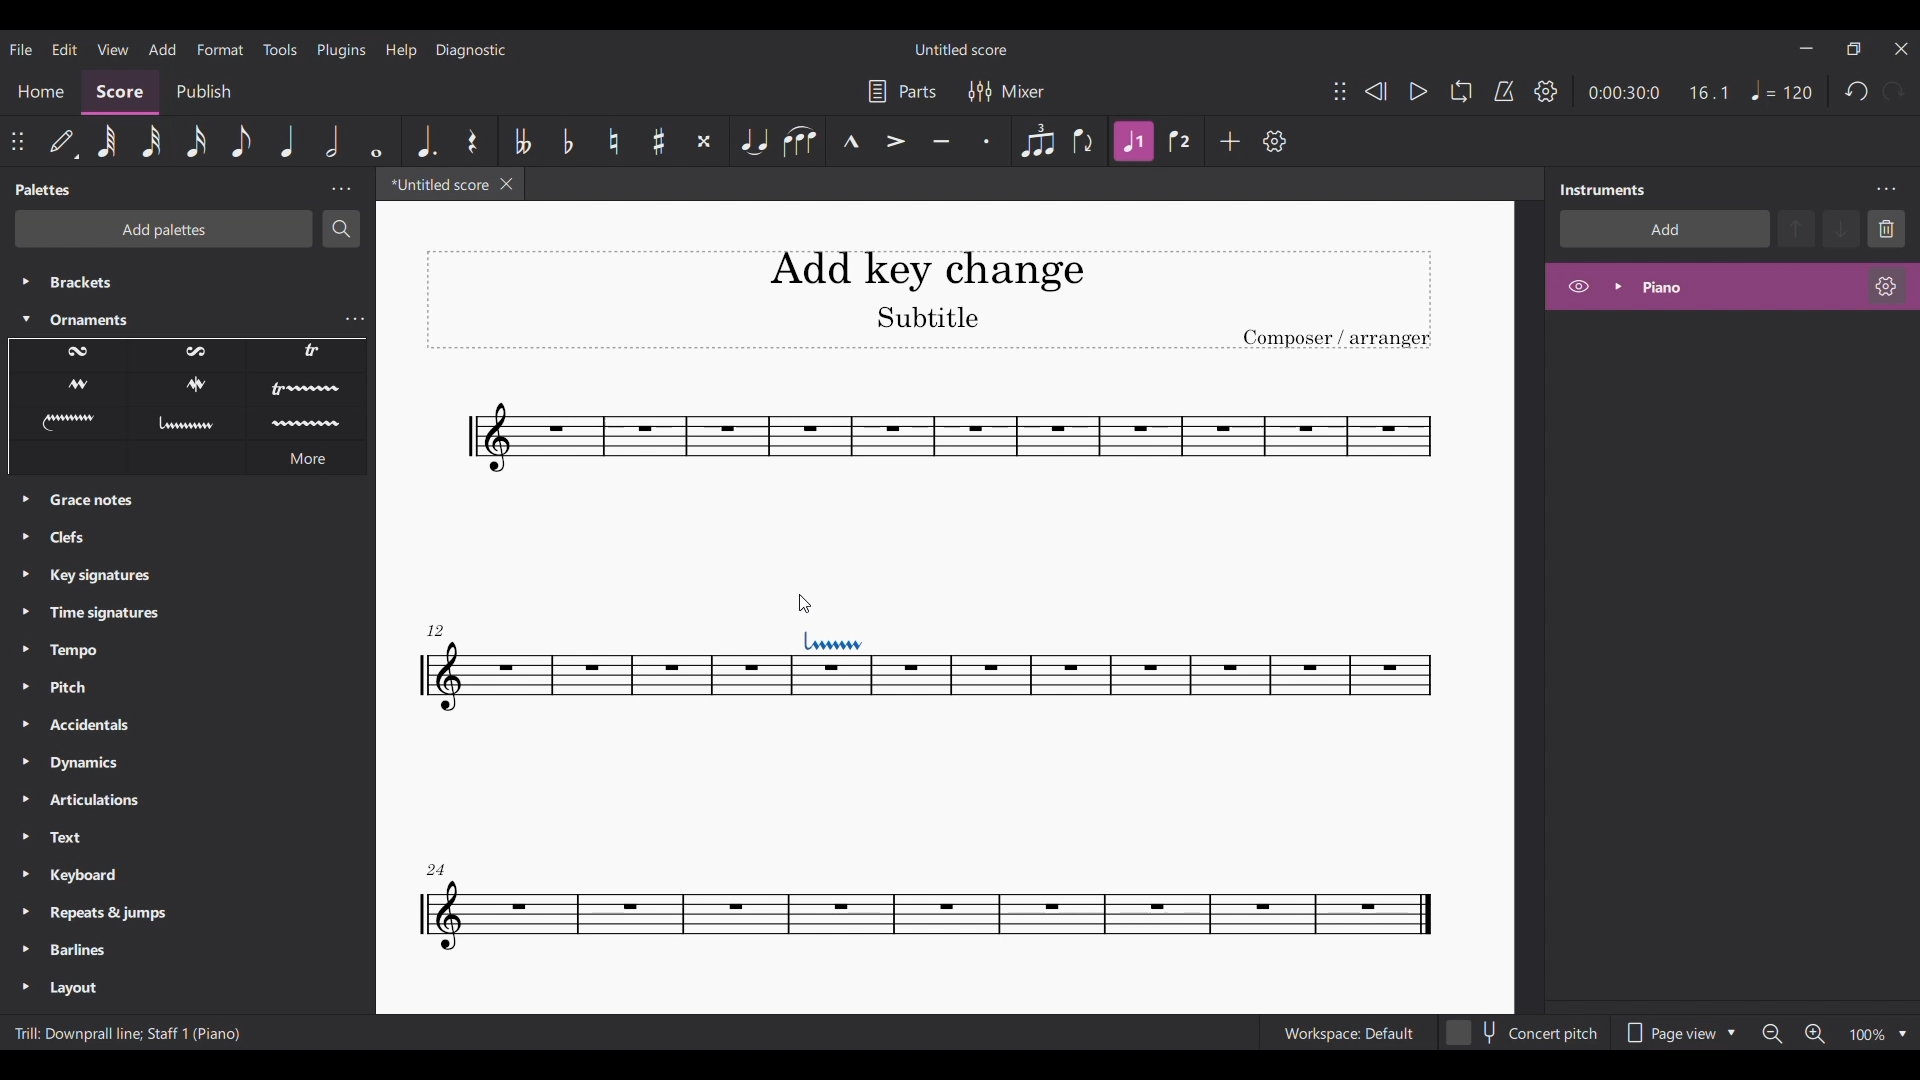 This screenshot has width=1920, height=1080. Describe the element at coordinates (522, 141) in the screenshot. I see `Toggle double flat` at that location.